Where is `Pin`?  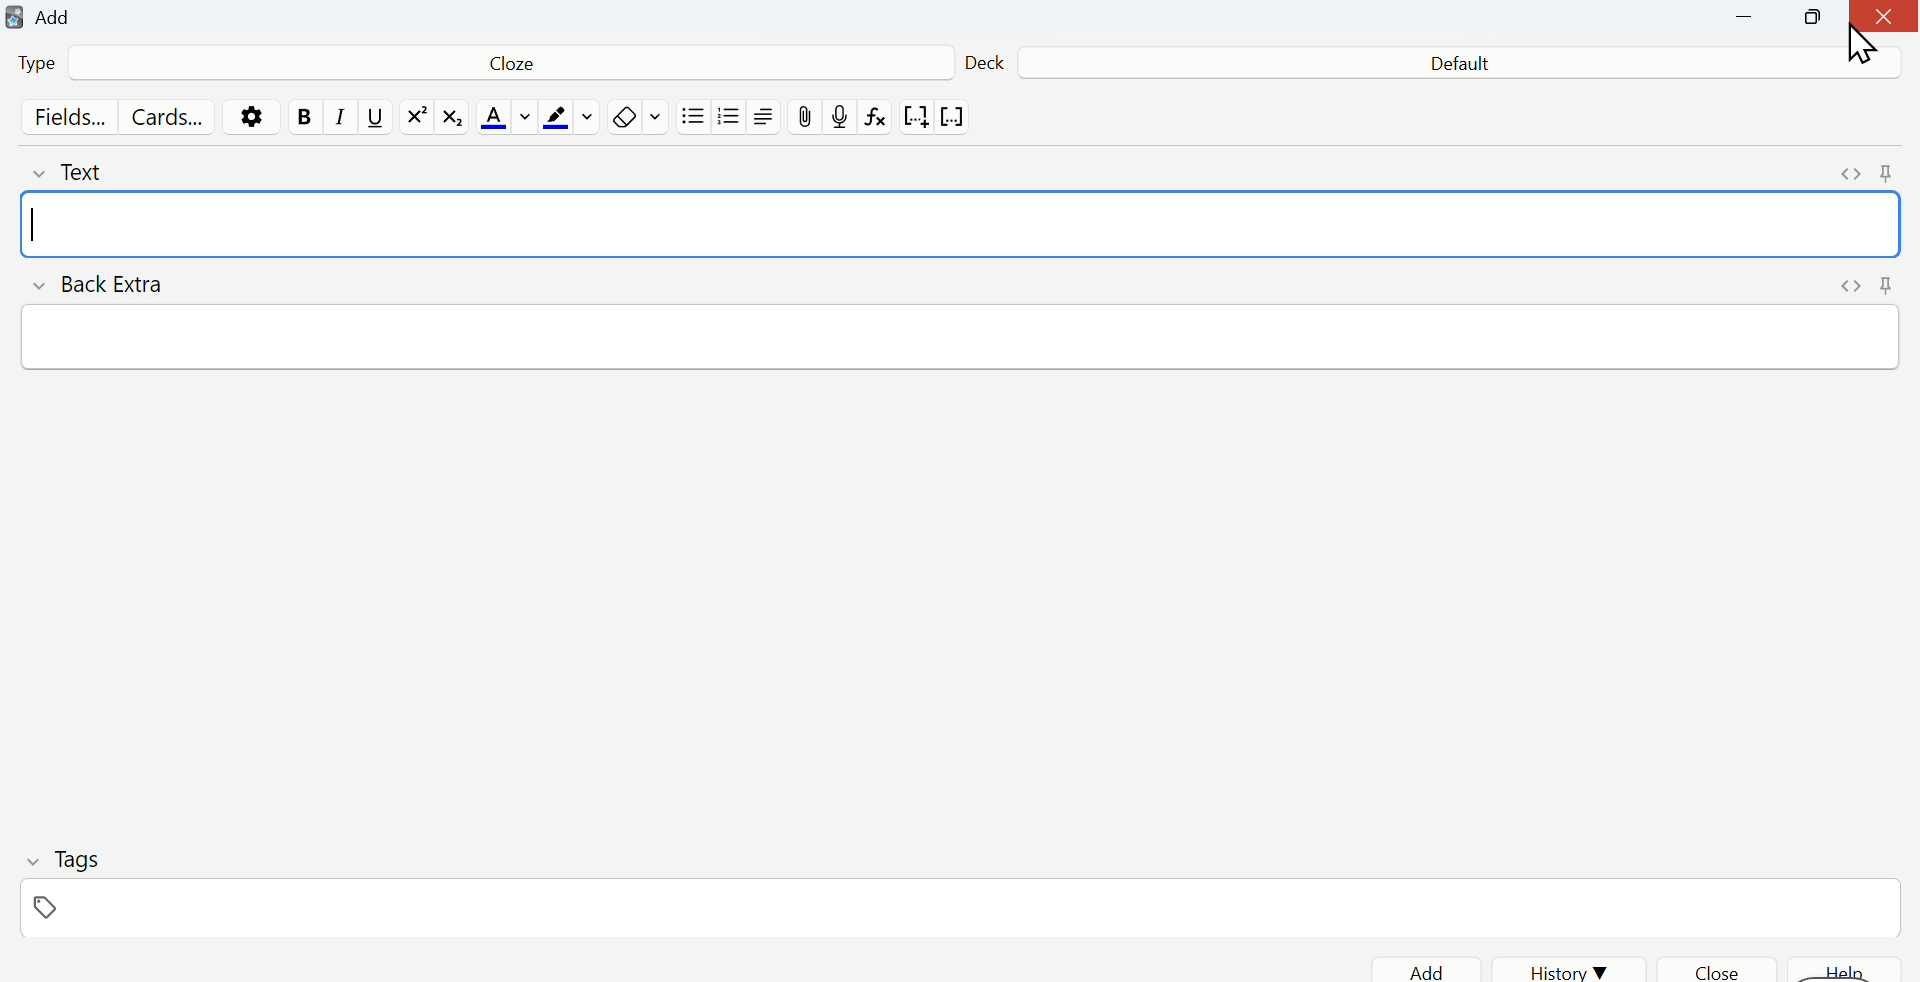 Pin is located at coordinates (1885, 170).